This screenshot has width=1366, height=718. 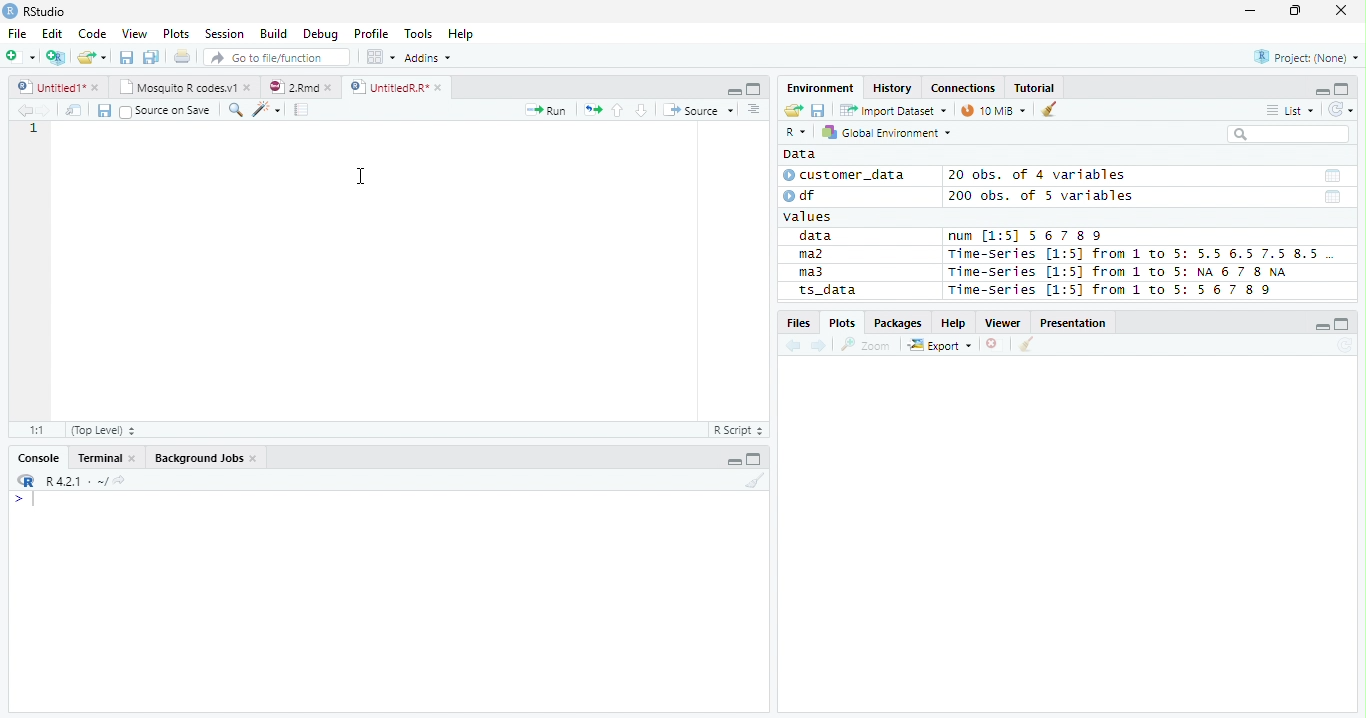 I want to click on Debug, so click(x=321, y=35).